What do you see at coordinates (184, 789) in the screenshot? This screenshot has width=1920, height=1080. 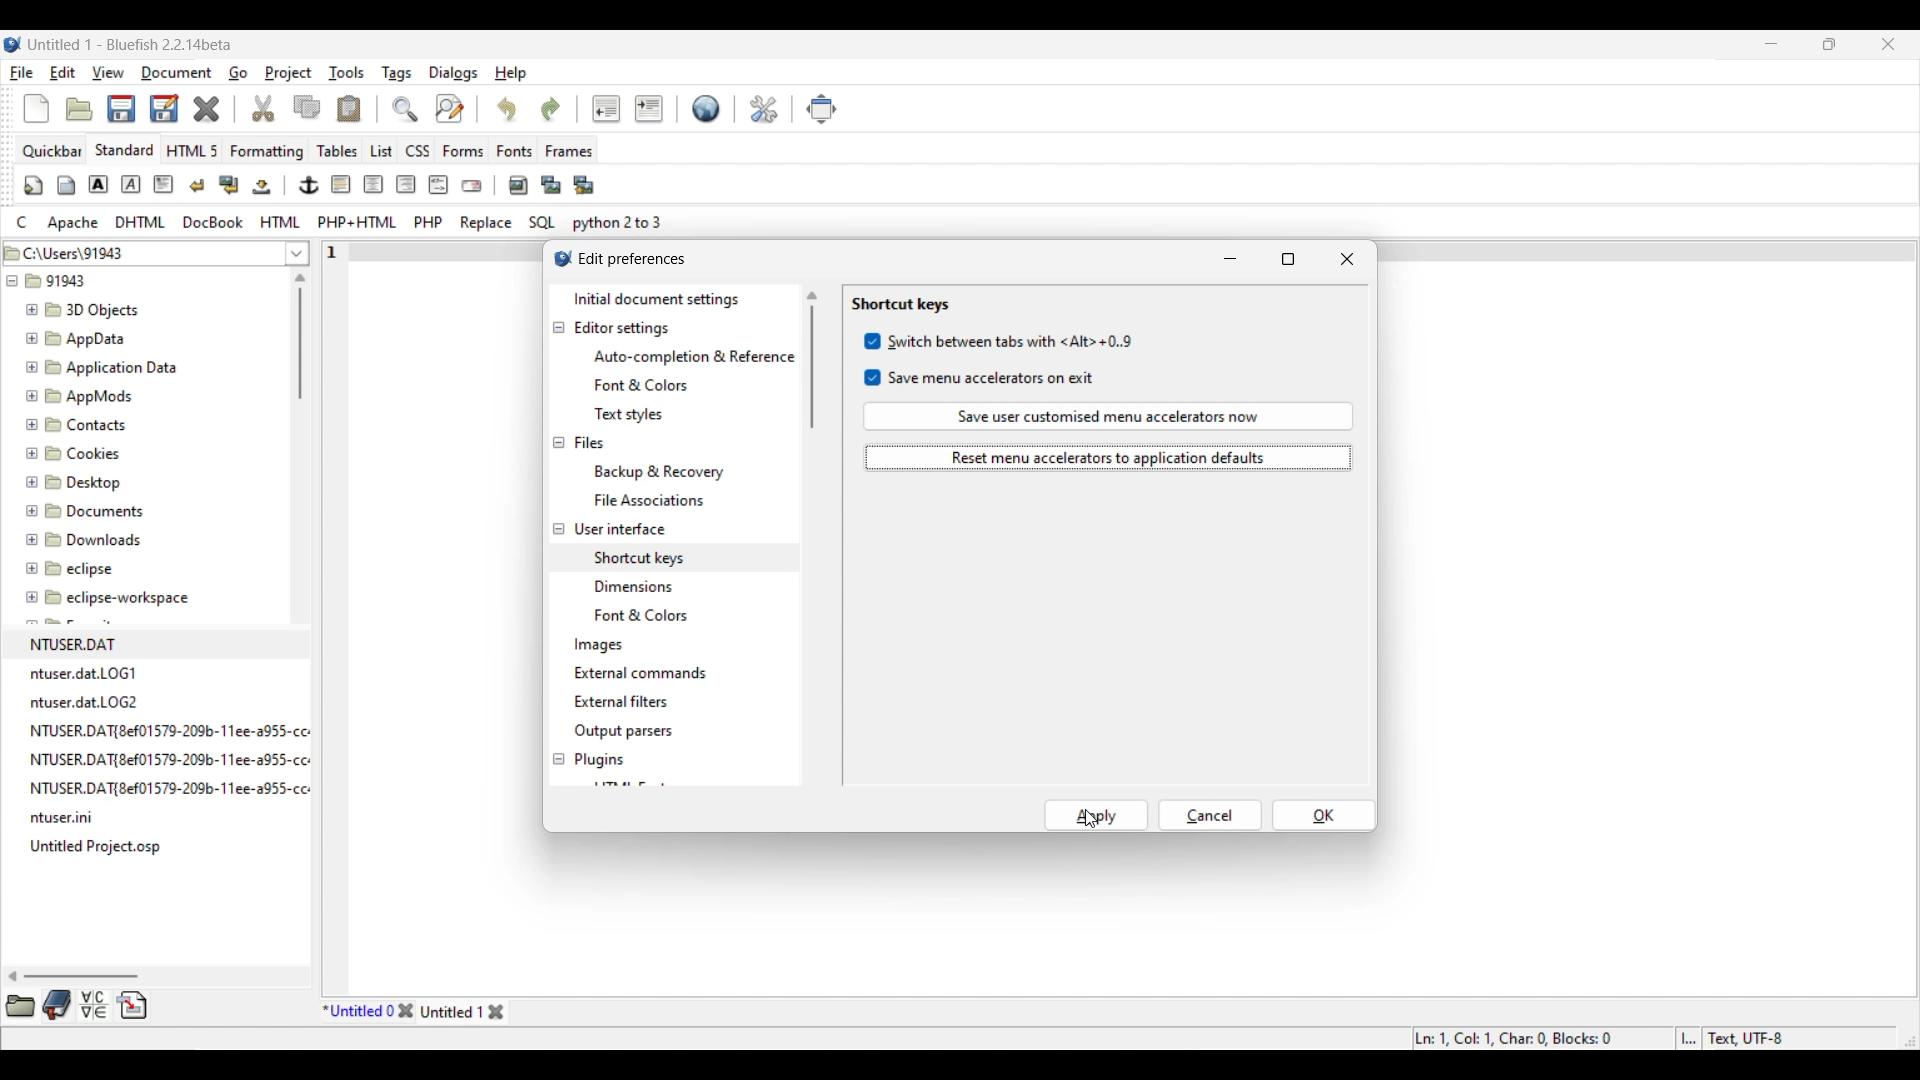 I see `NTUSER.DAT{8ef01579-209b-11ee-a955-ccs` at bounding box center [184, 789].